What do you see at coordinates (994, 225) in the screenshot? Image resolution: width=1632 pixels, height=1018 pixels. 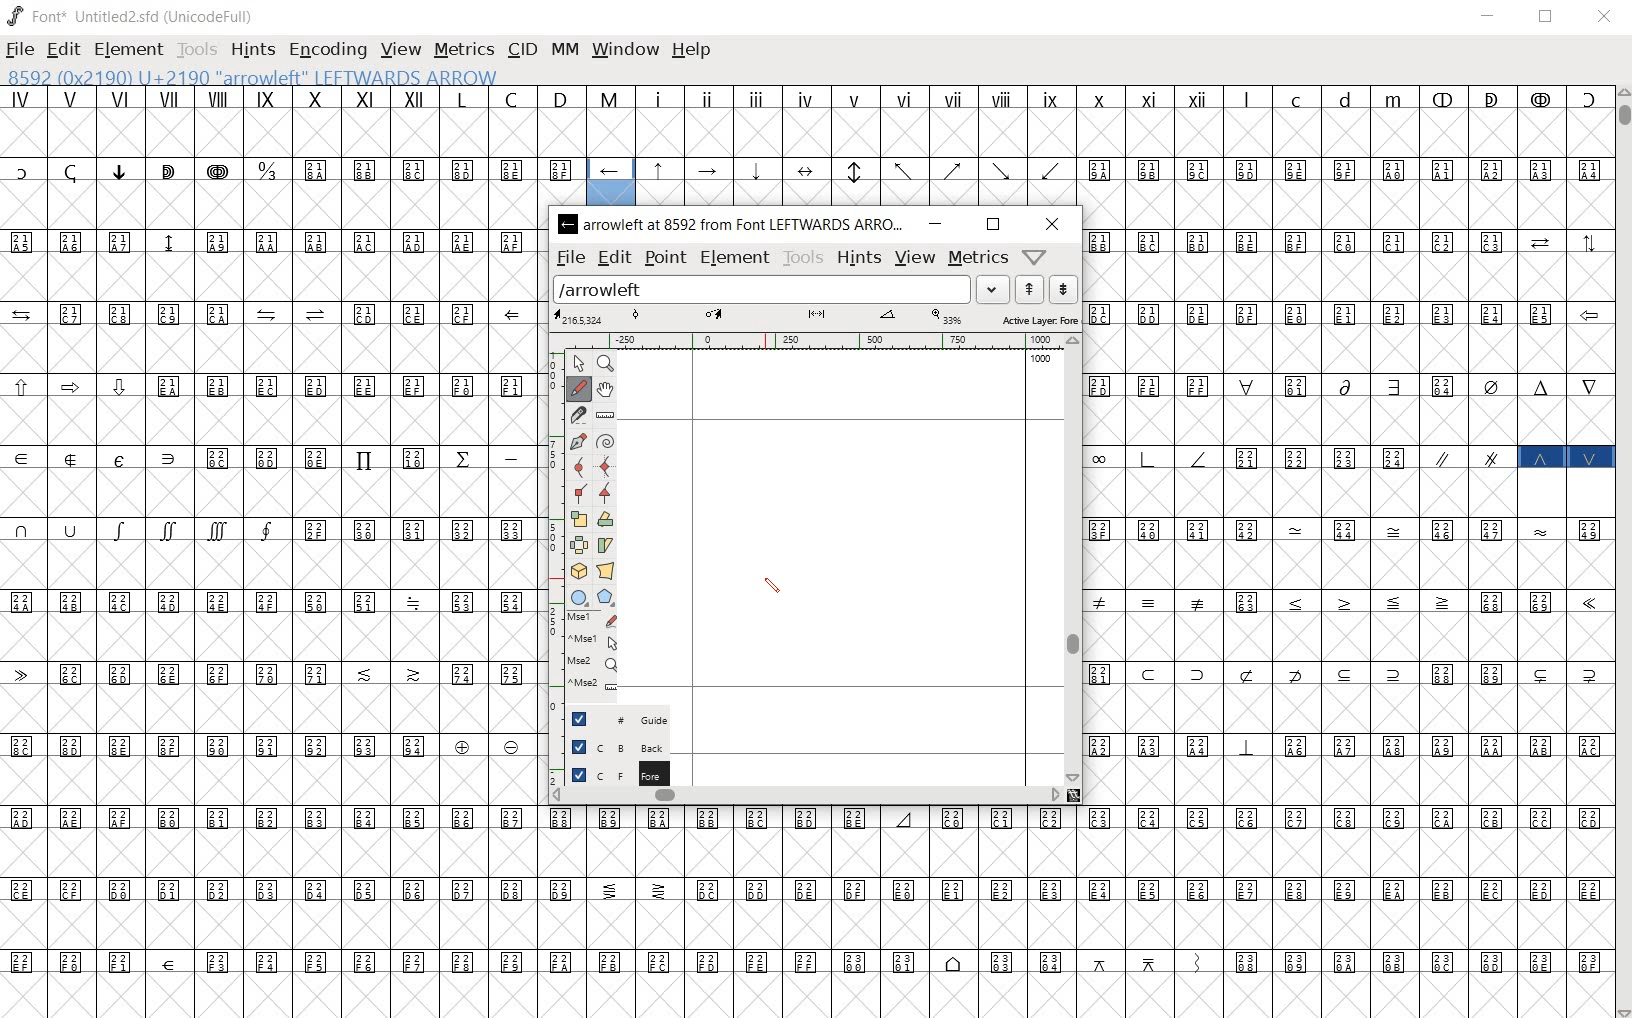 I see `restore` at bounding box center [994, 225].